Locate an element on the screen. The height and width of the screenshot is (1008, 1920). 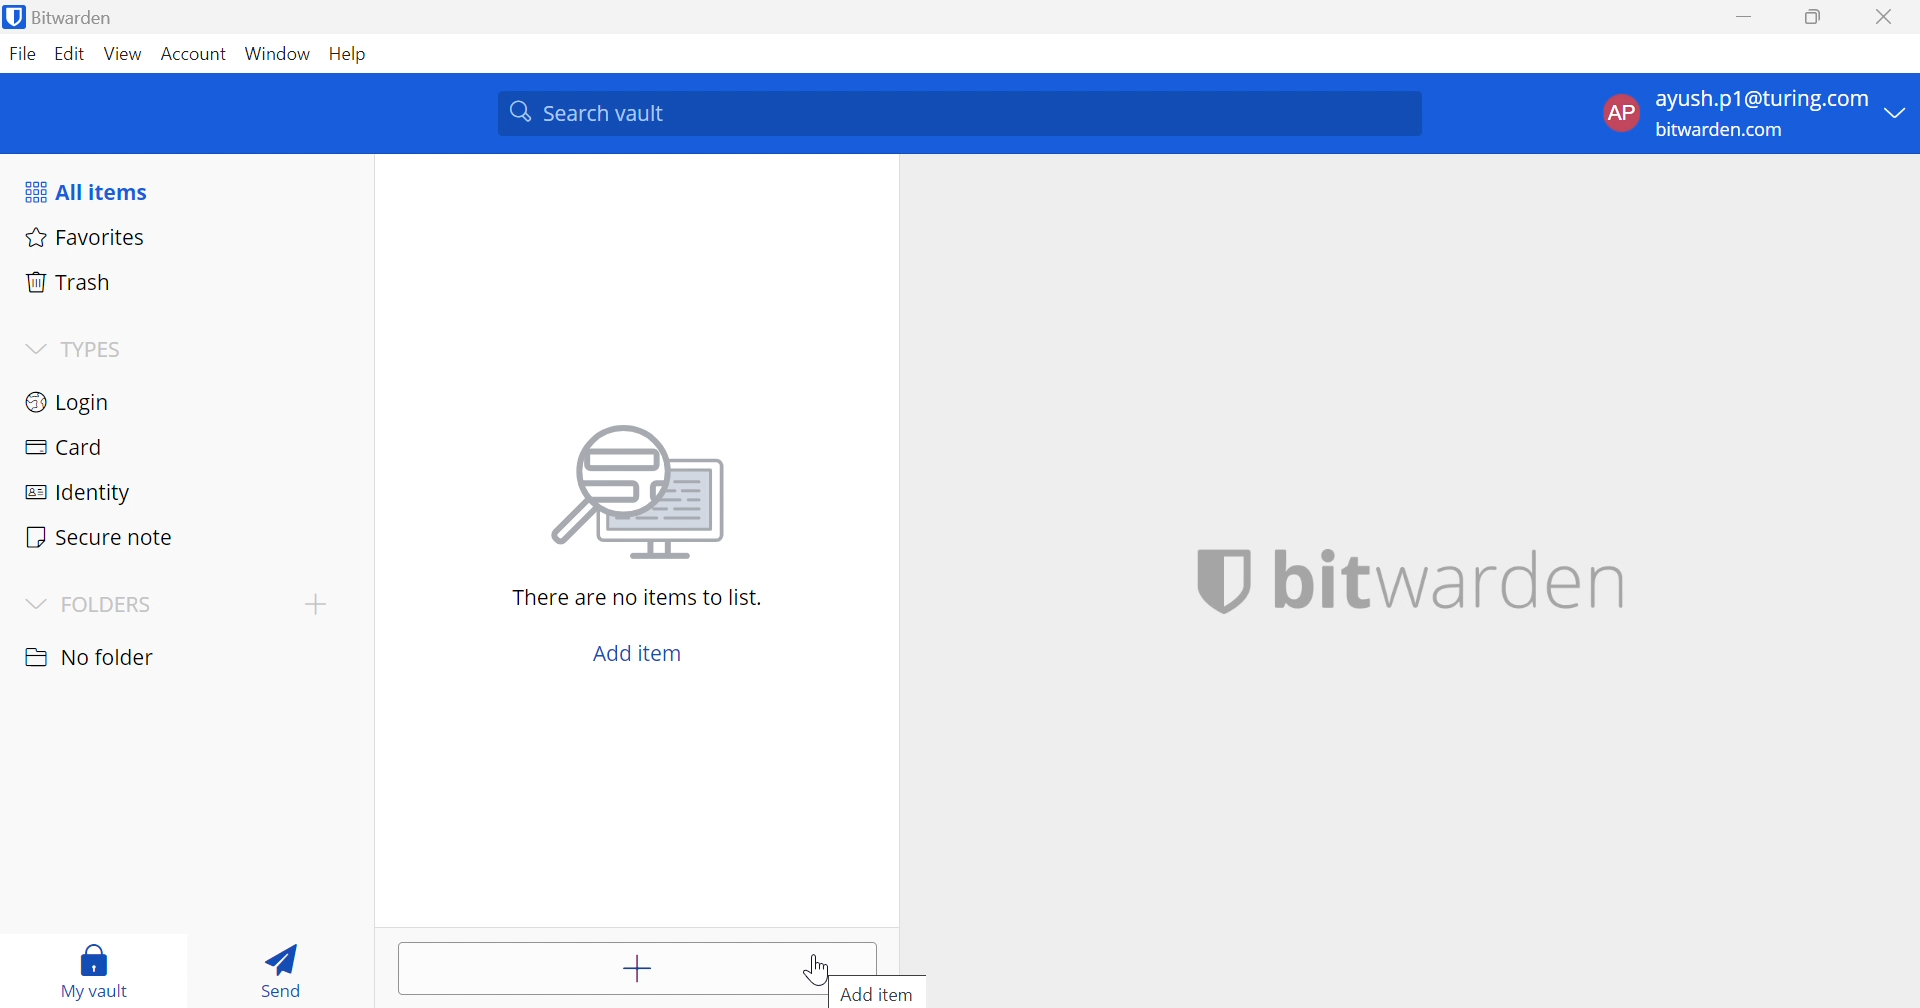
Card is located at coordinates (63, 449).